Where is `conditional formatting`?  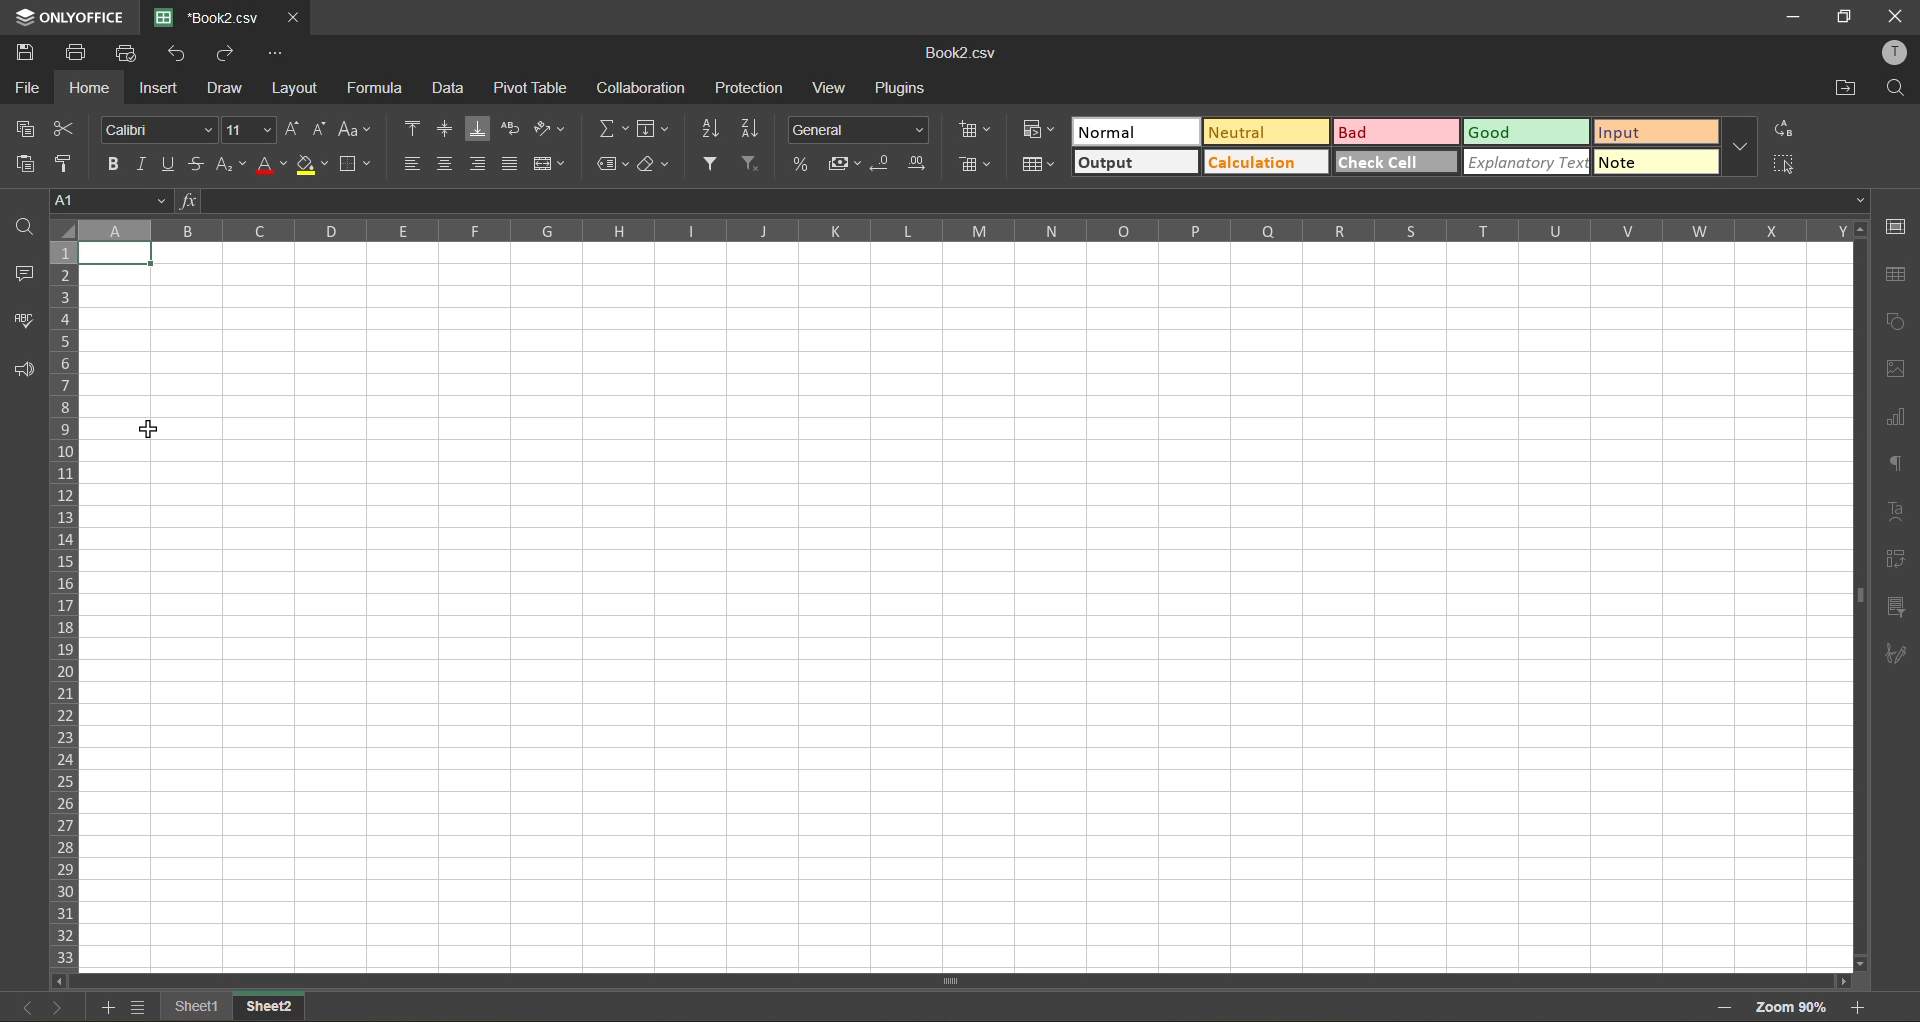 conditional formatting is located at coordinates (1034, 133).